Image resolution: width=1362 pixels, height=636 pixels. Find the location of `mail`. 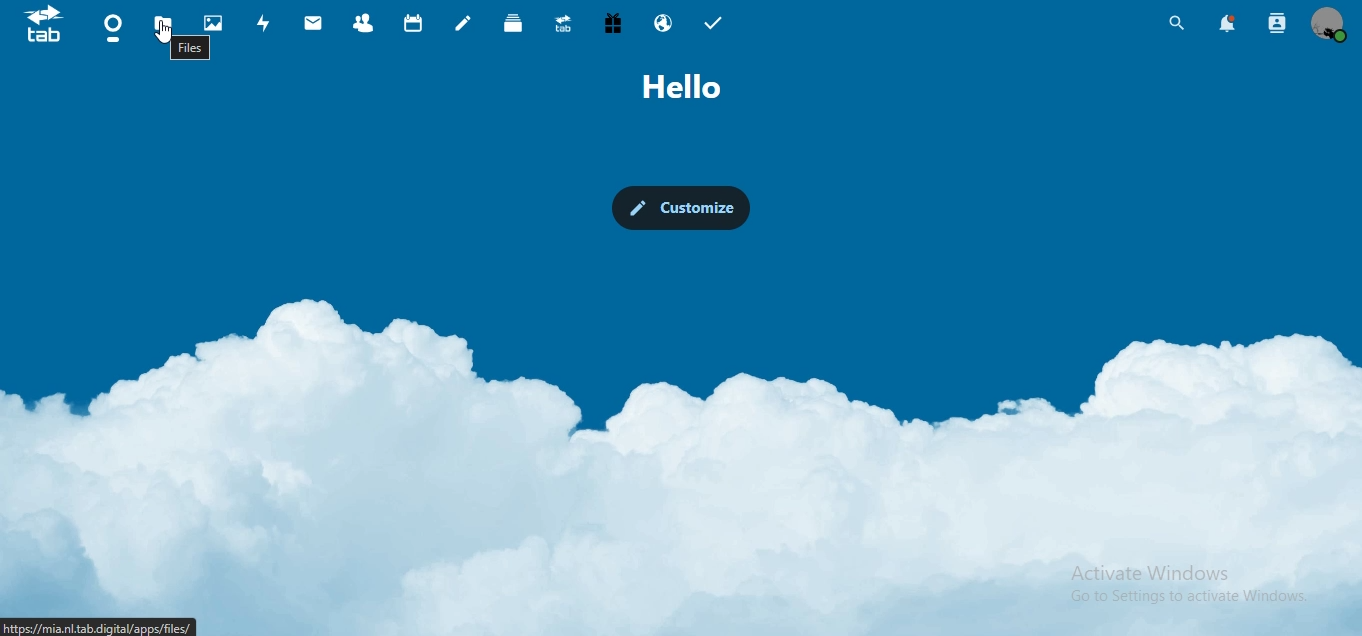

mail is located at coordinates (316, 25).